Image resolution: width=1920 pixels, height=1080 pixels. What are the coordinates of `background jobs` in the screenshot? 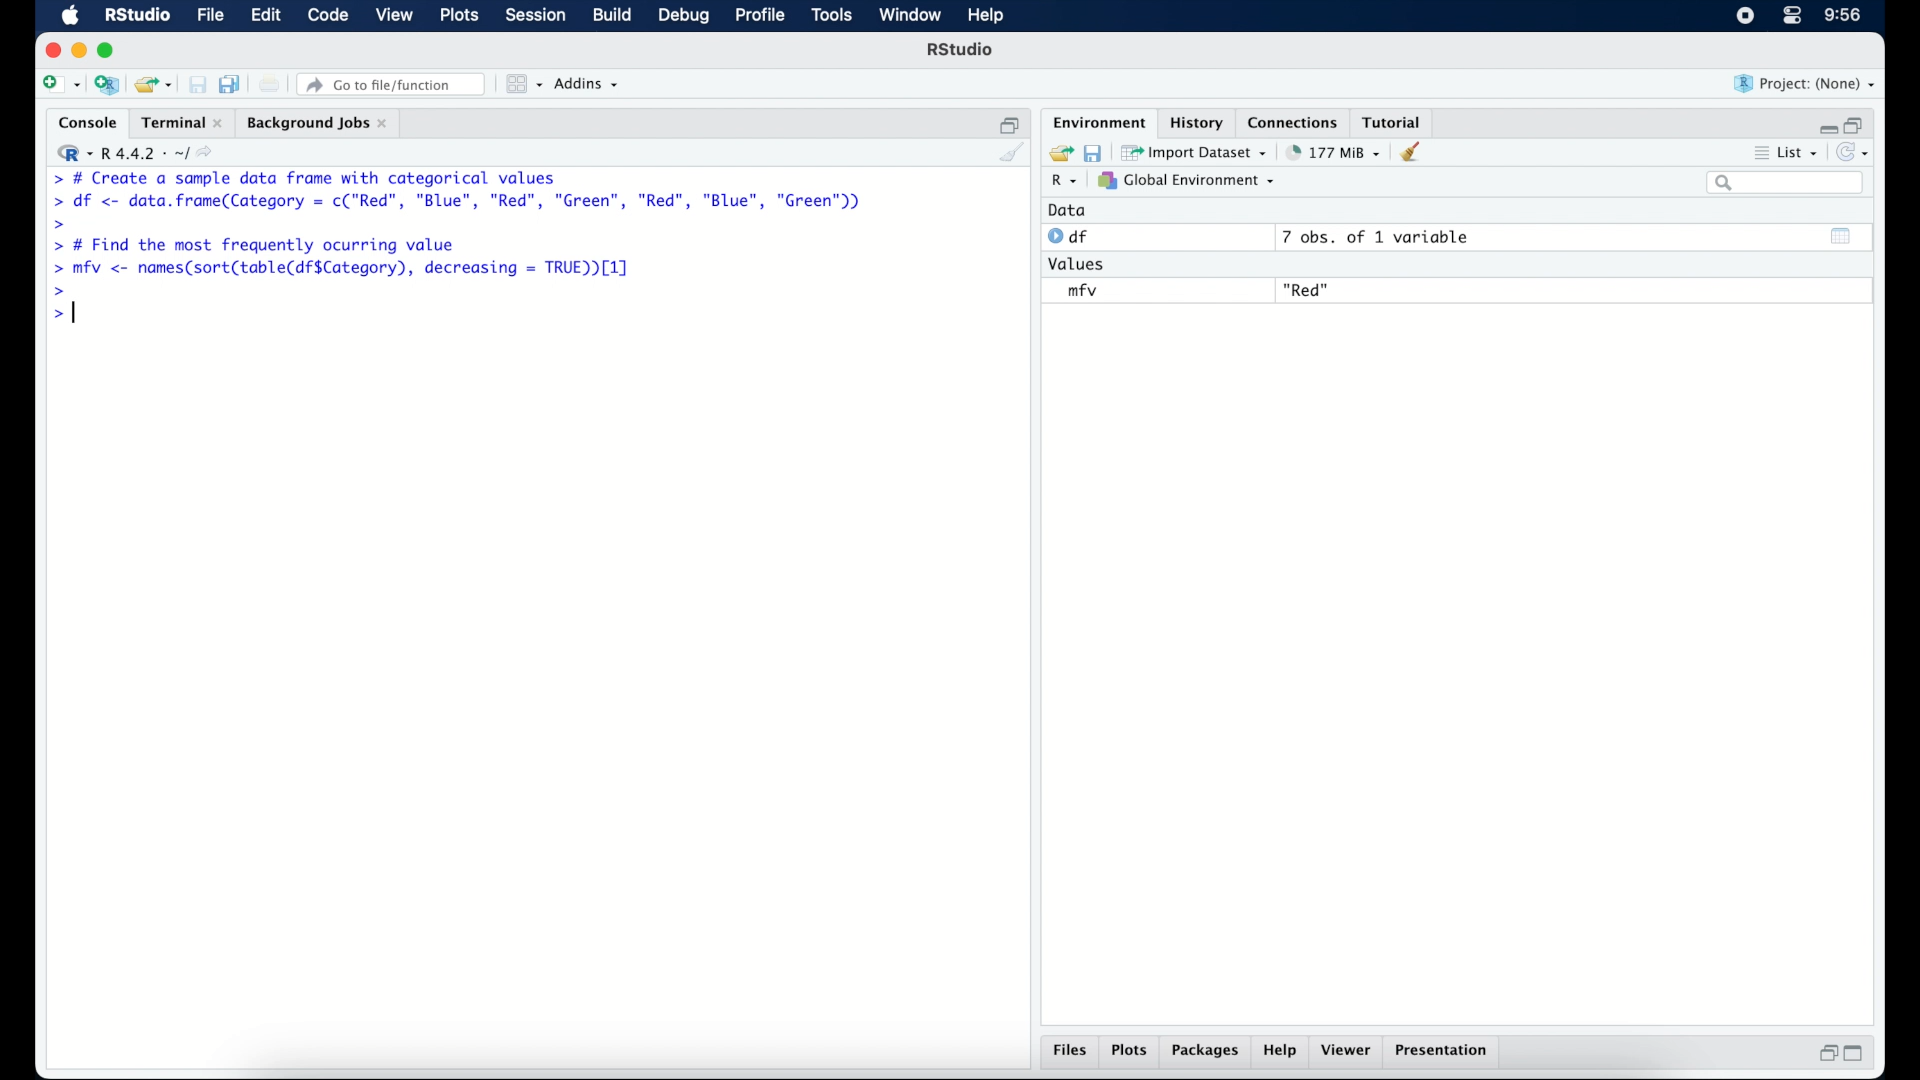 It's located at (320, 122).